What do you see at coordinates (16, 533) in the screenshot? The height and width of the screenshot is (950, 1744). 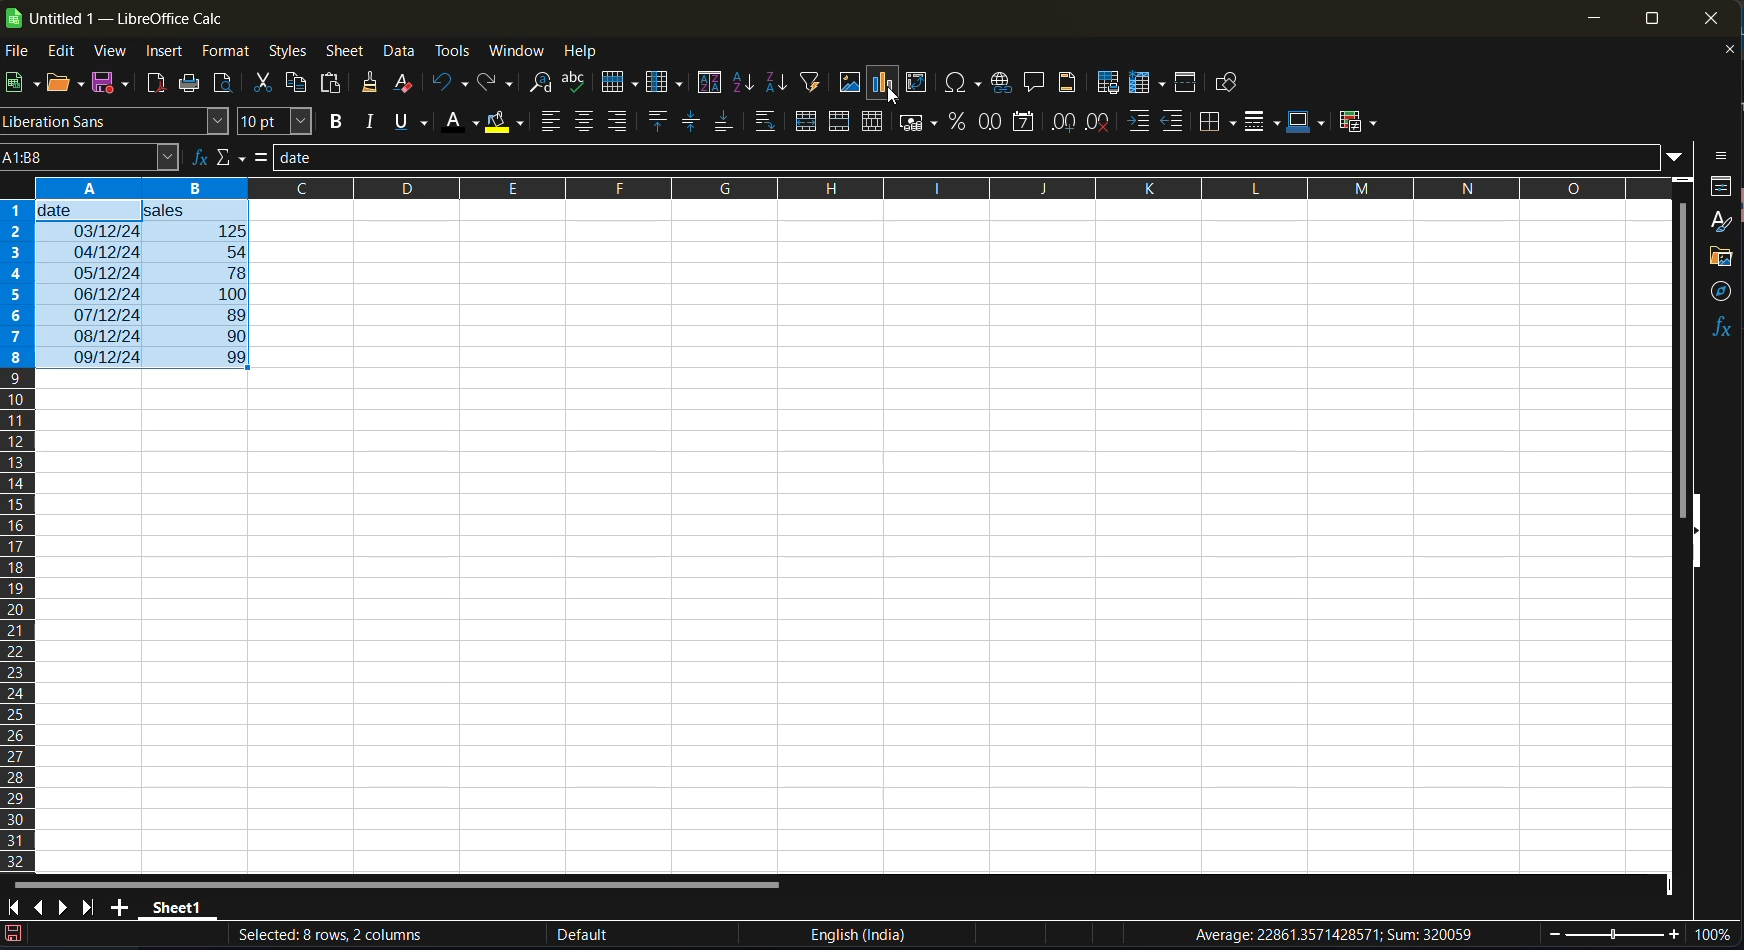 I see `columns` at bounding box center [16, 533].